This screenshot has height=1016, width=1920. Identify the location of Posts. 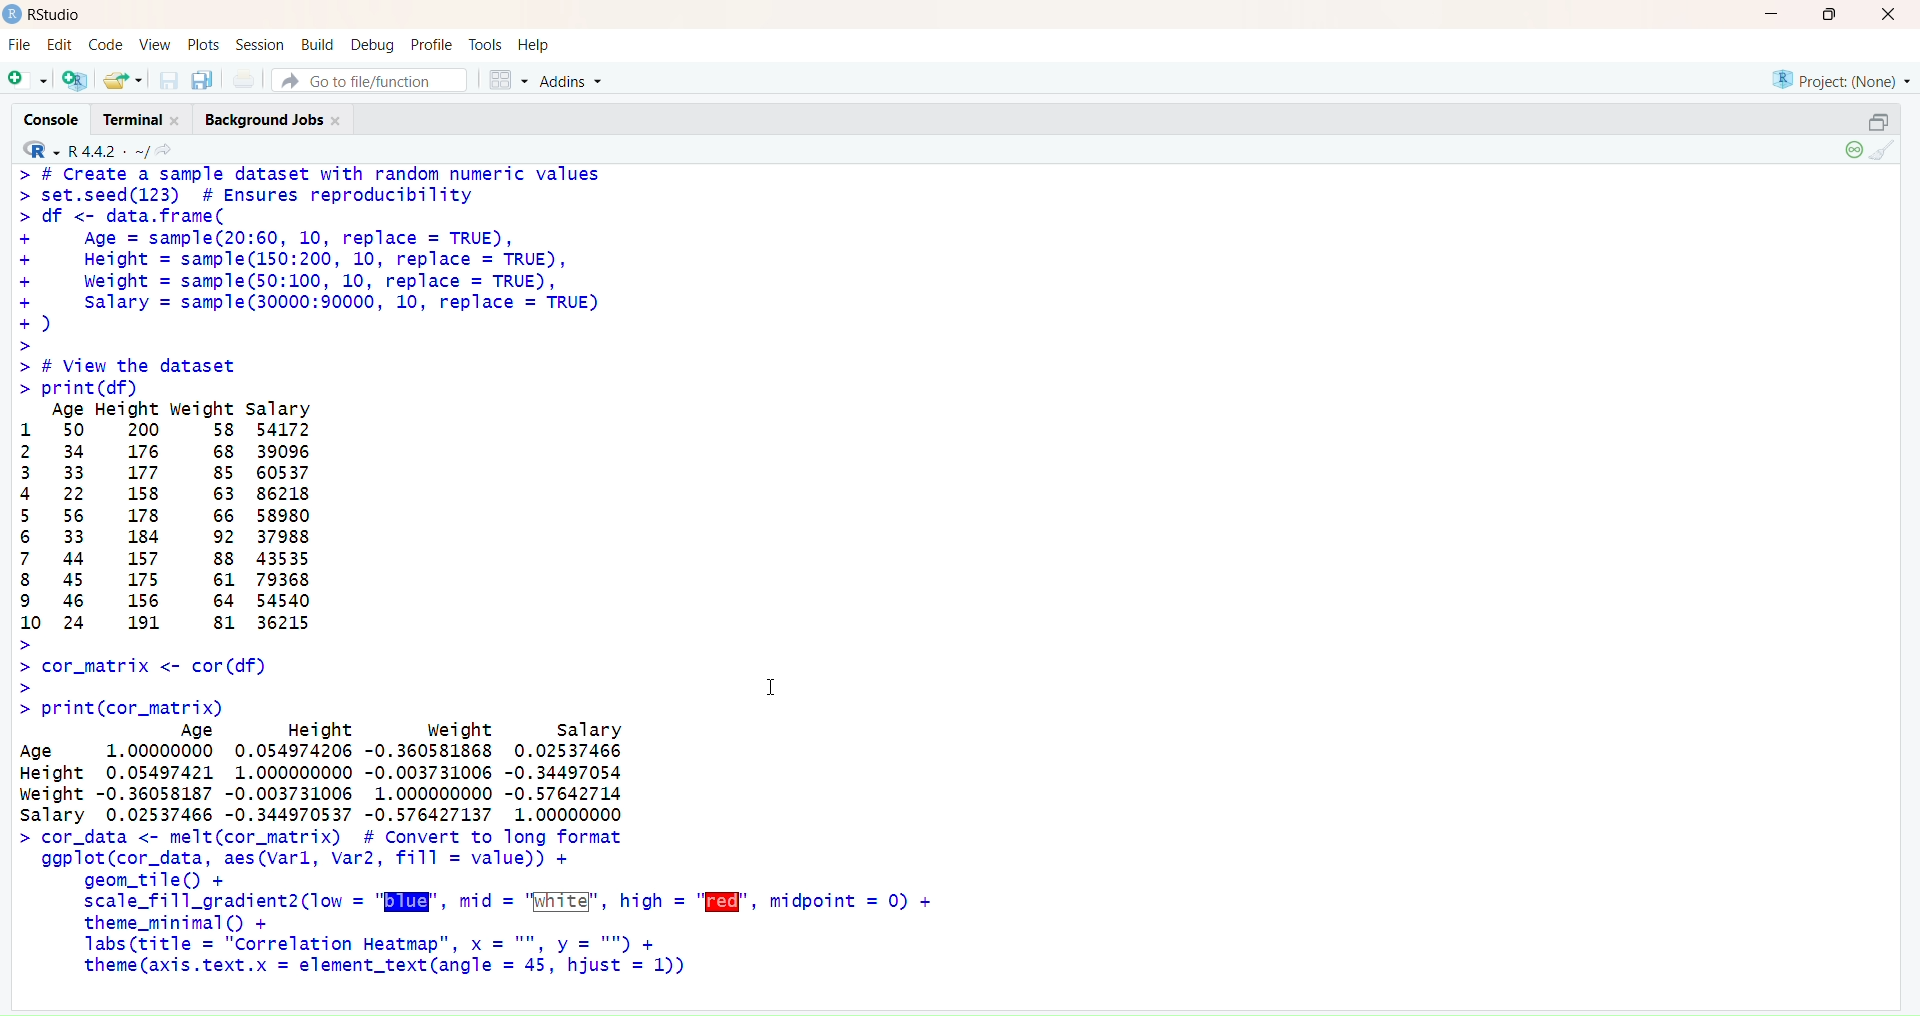
(200, 44).